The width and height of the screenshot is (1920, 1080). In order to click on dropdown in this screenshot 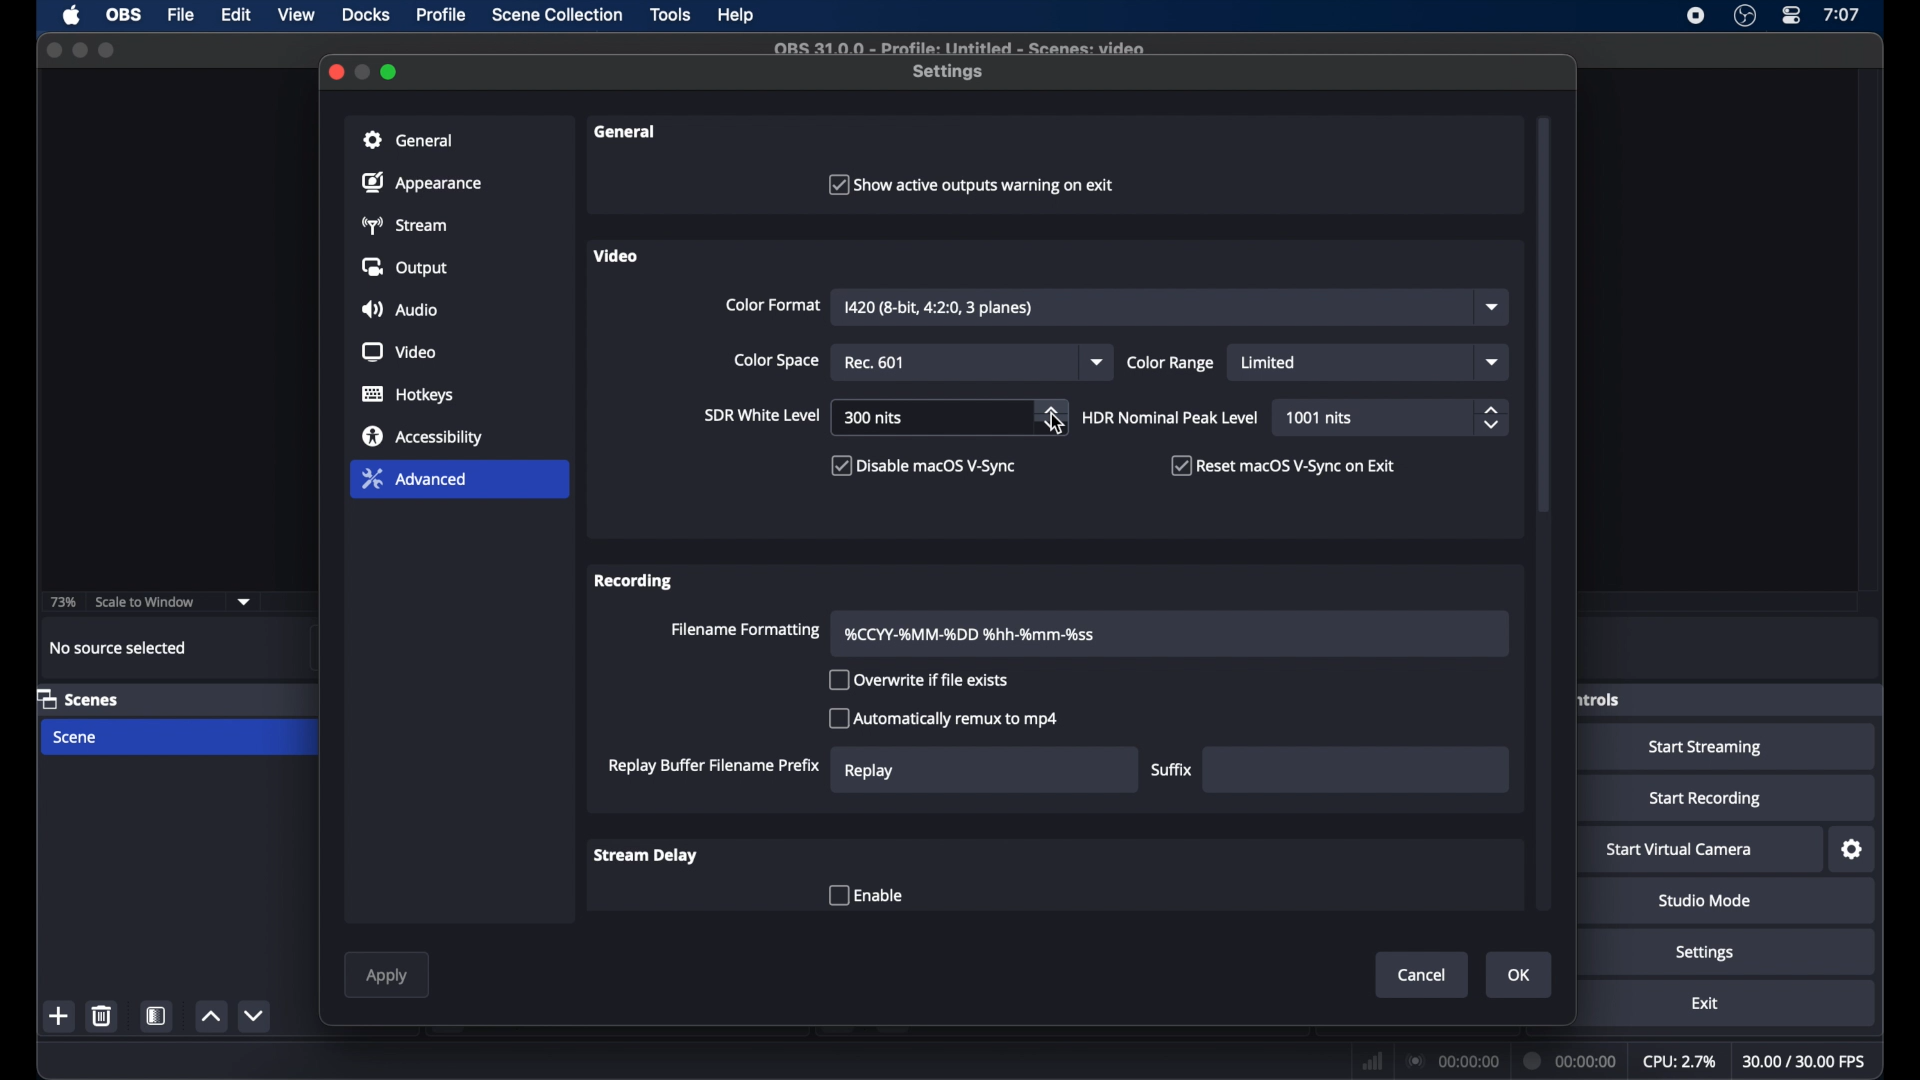, I will do `click(1494, 306)`.